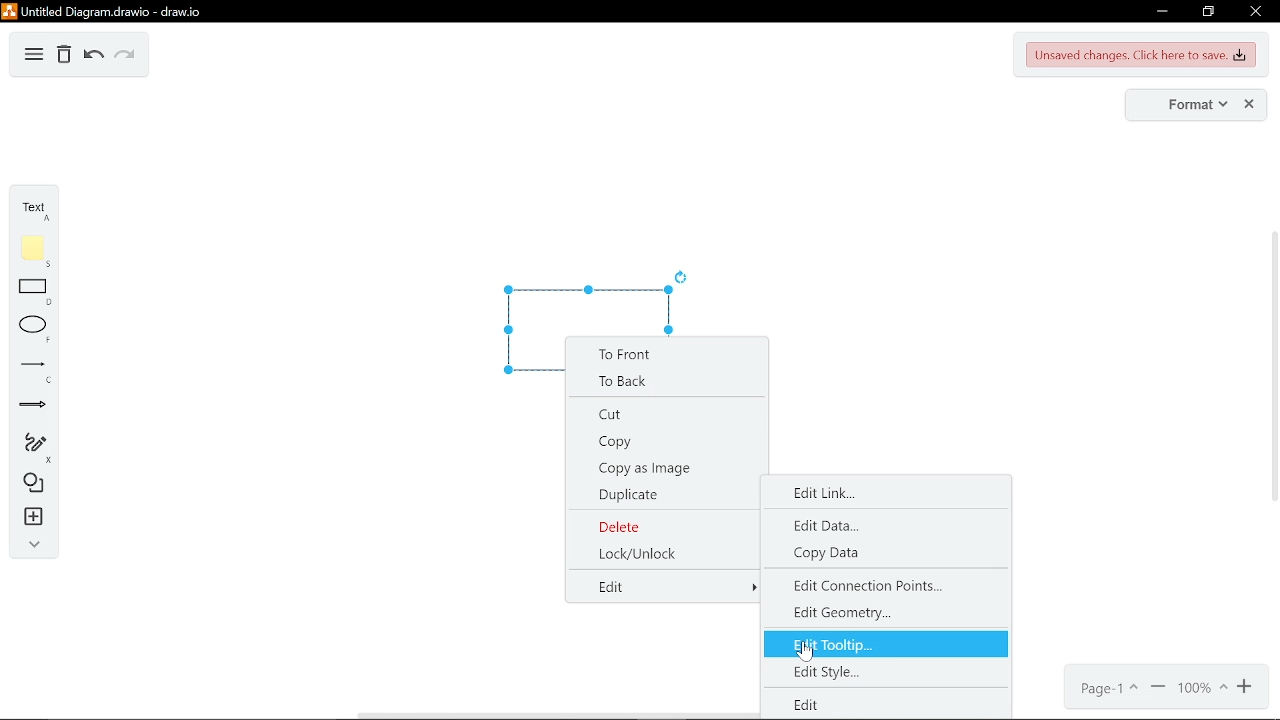  Describe the element at coordinates (665, 467) in the screenshot. I see `copy as image` at that location.